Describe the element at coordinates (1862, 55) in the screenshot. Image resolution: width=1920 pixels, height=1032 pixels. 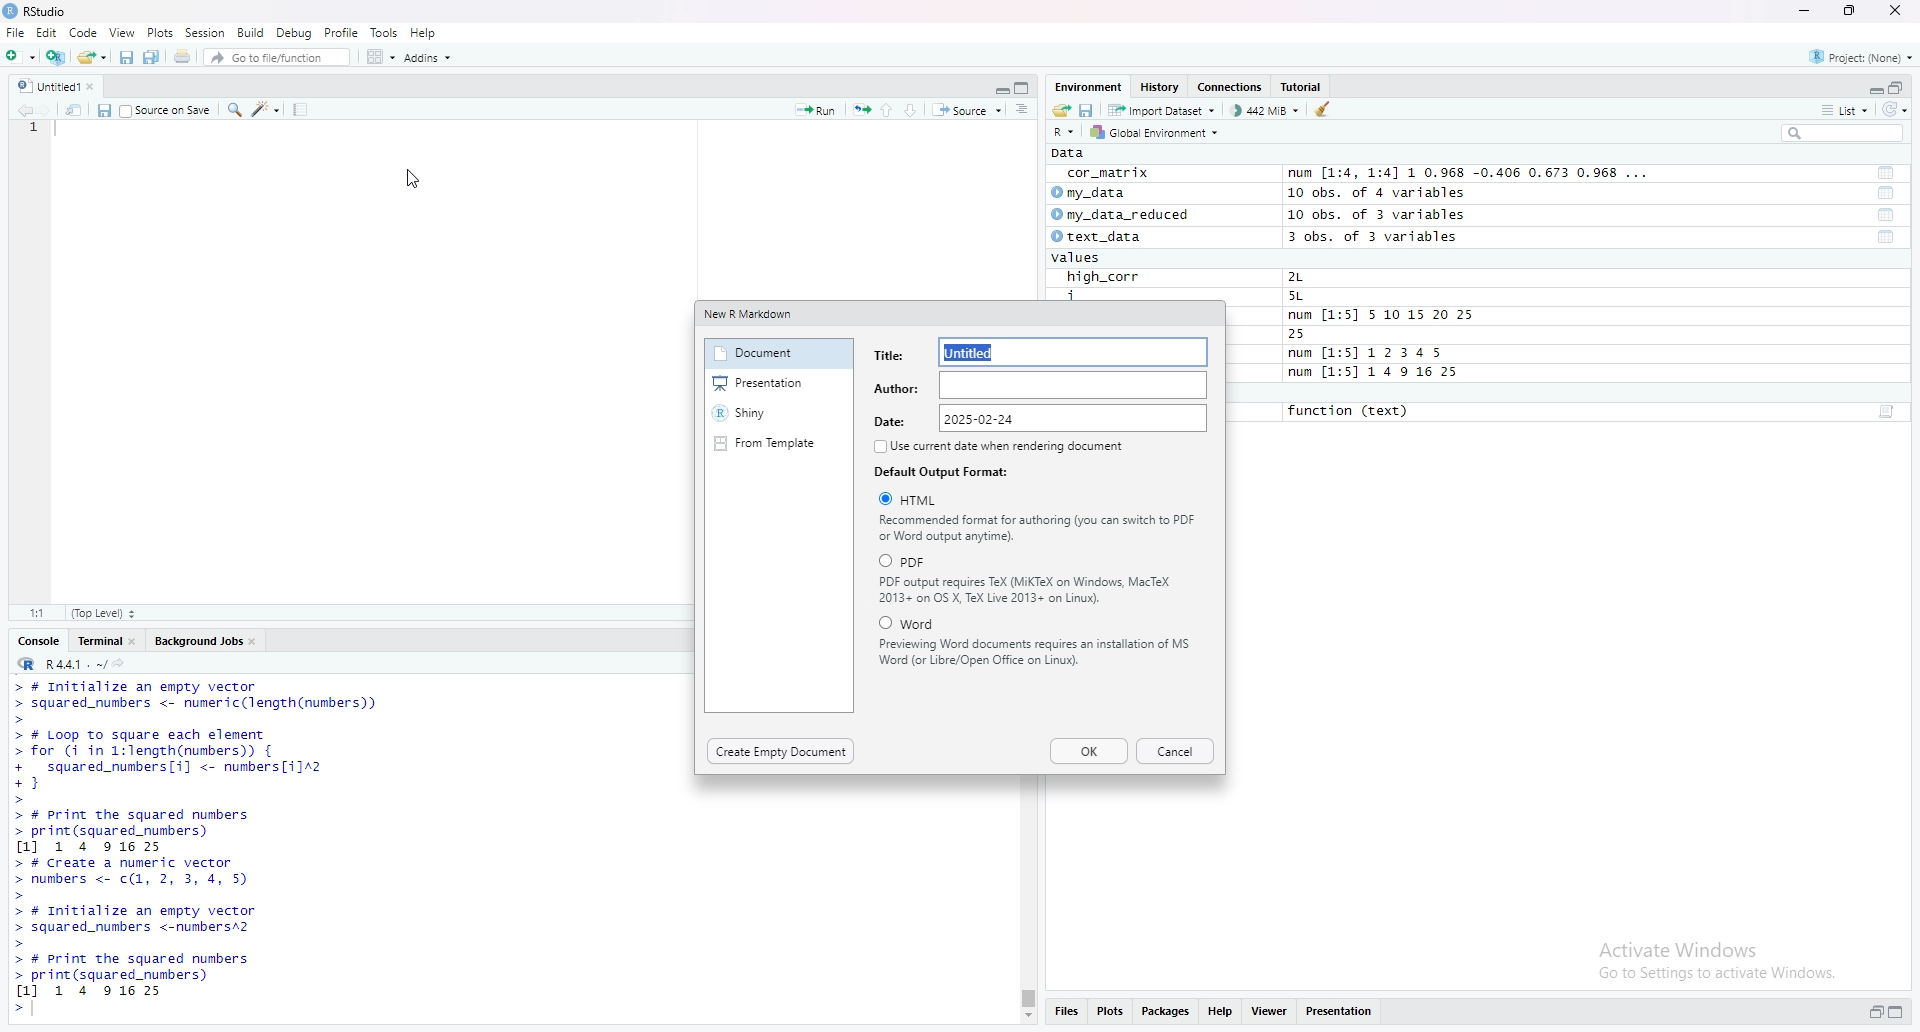
I see `Project none` at that location.